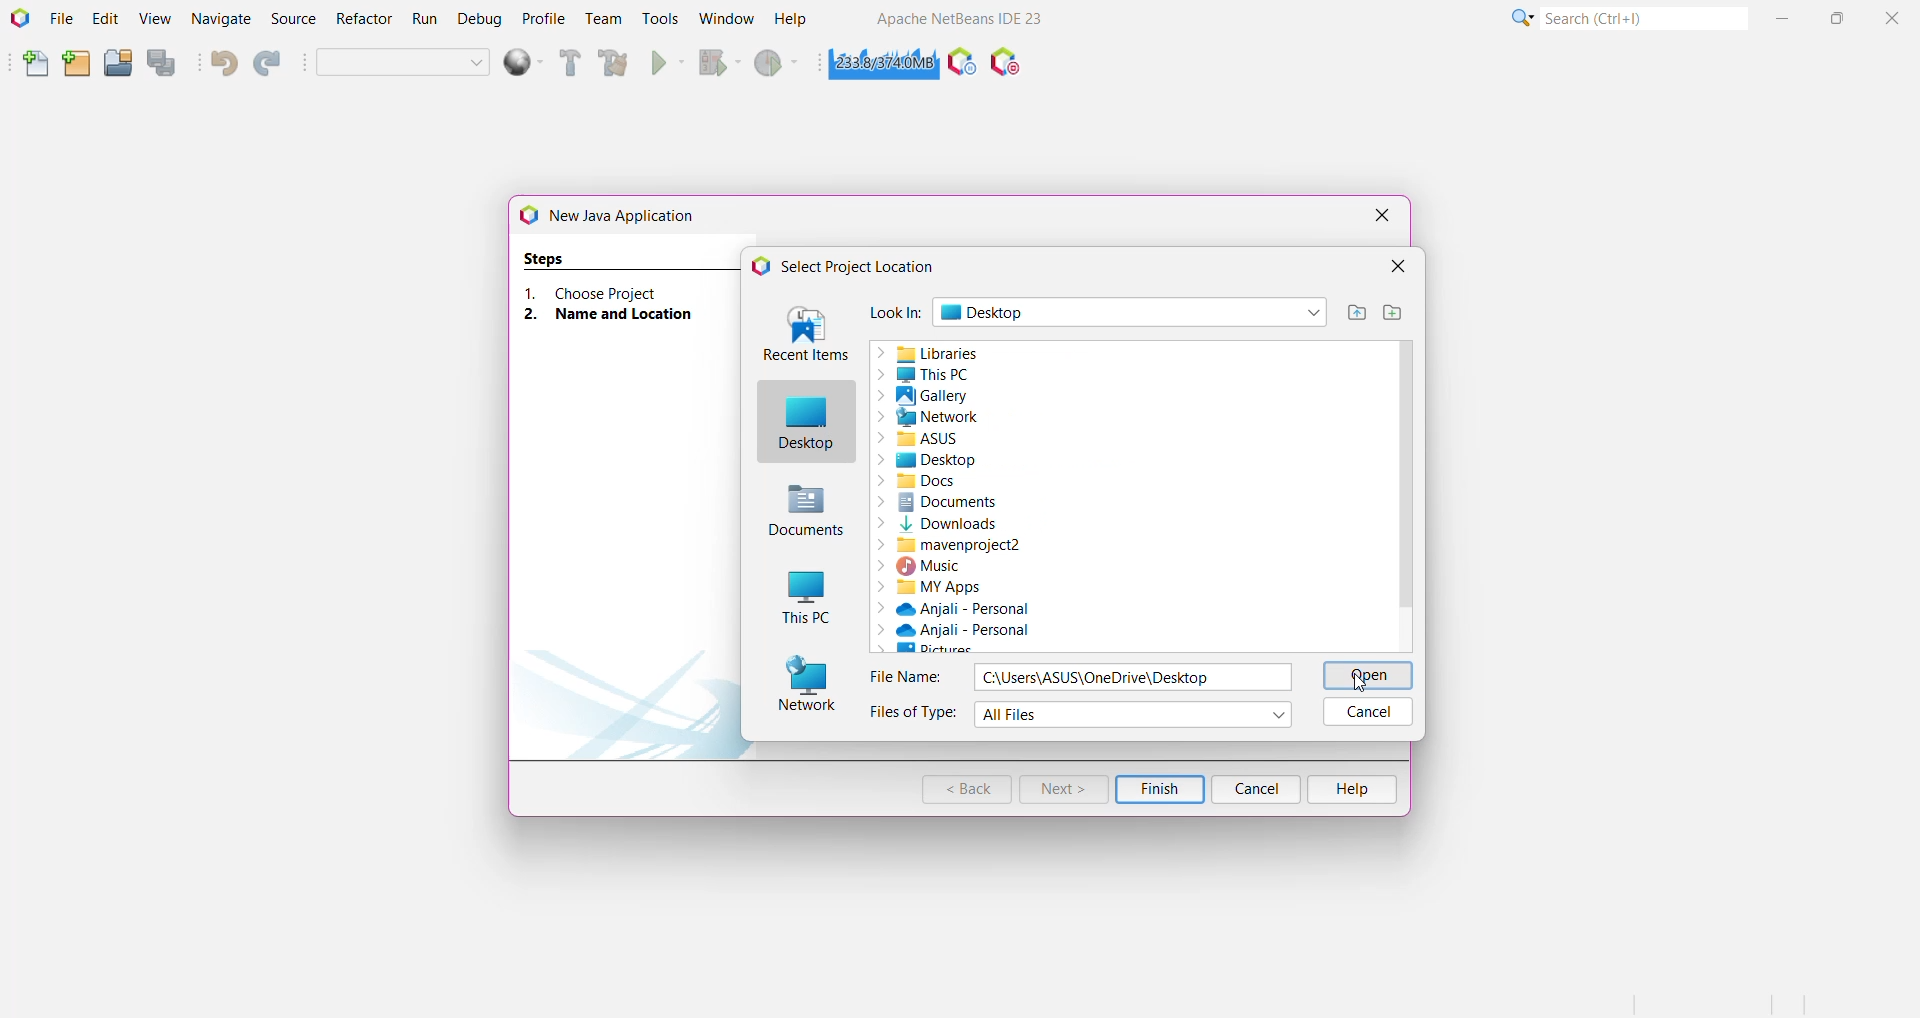 The image size is (1920, 1018). What do you see at coordinates (1062, 790) in the screenshot?
I see `Next` at bounding box center [1062, 790].